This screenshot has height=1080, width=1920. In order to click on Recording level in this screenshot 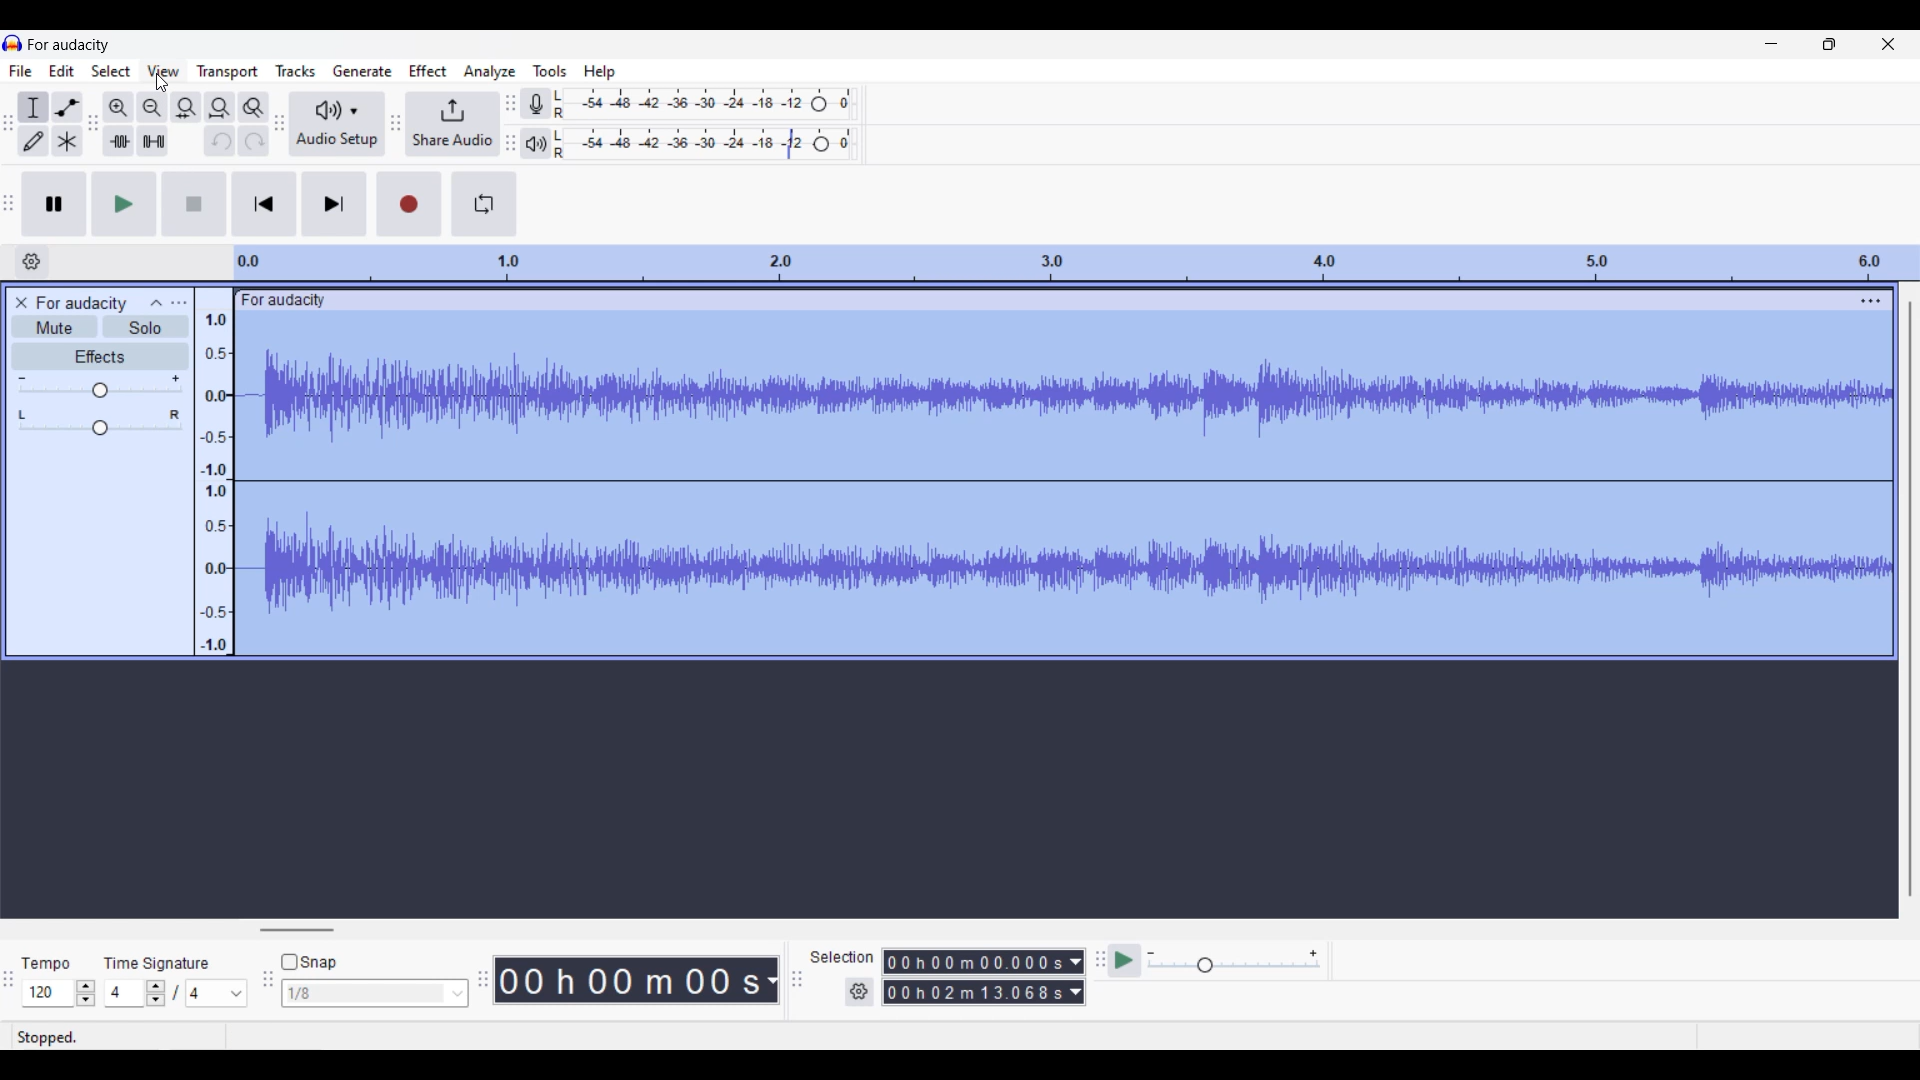, I will do `click(703, 104)`.